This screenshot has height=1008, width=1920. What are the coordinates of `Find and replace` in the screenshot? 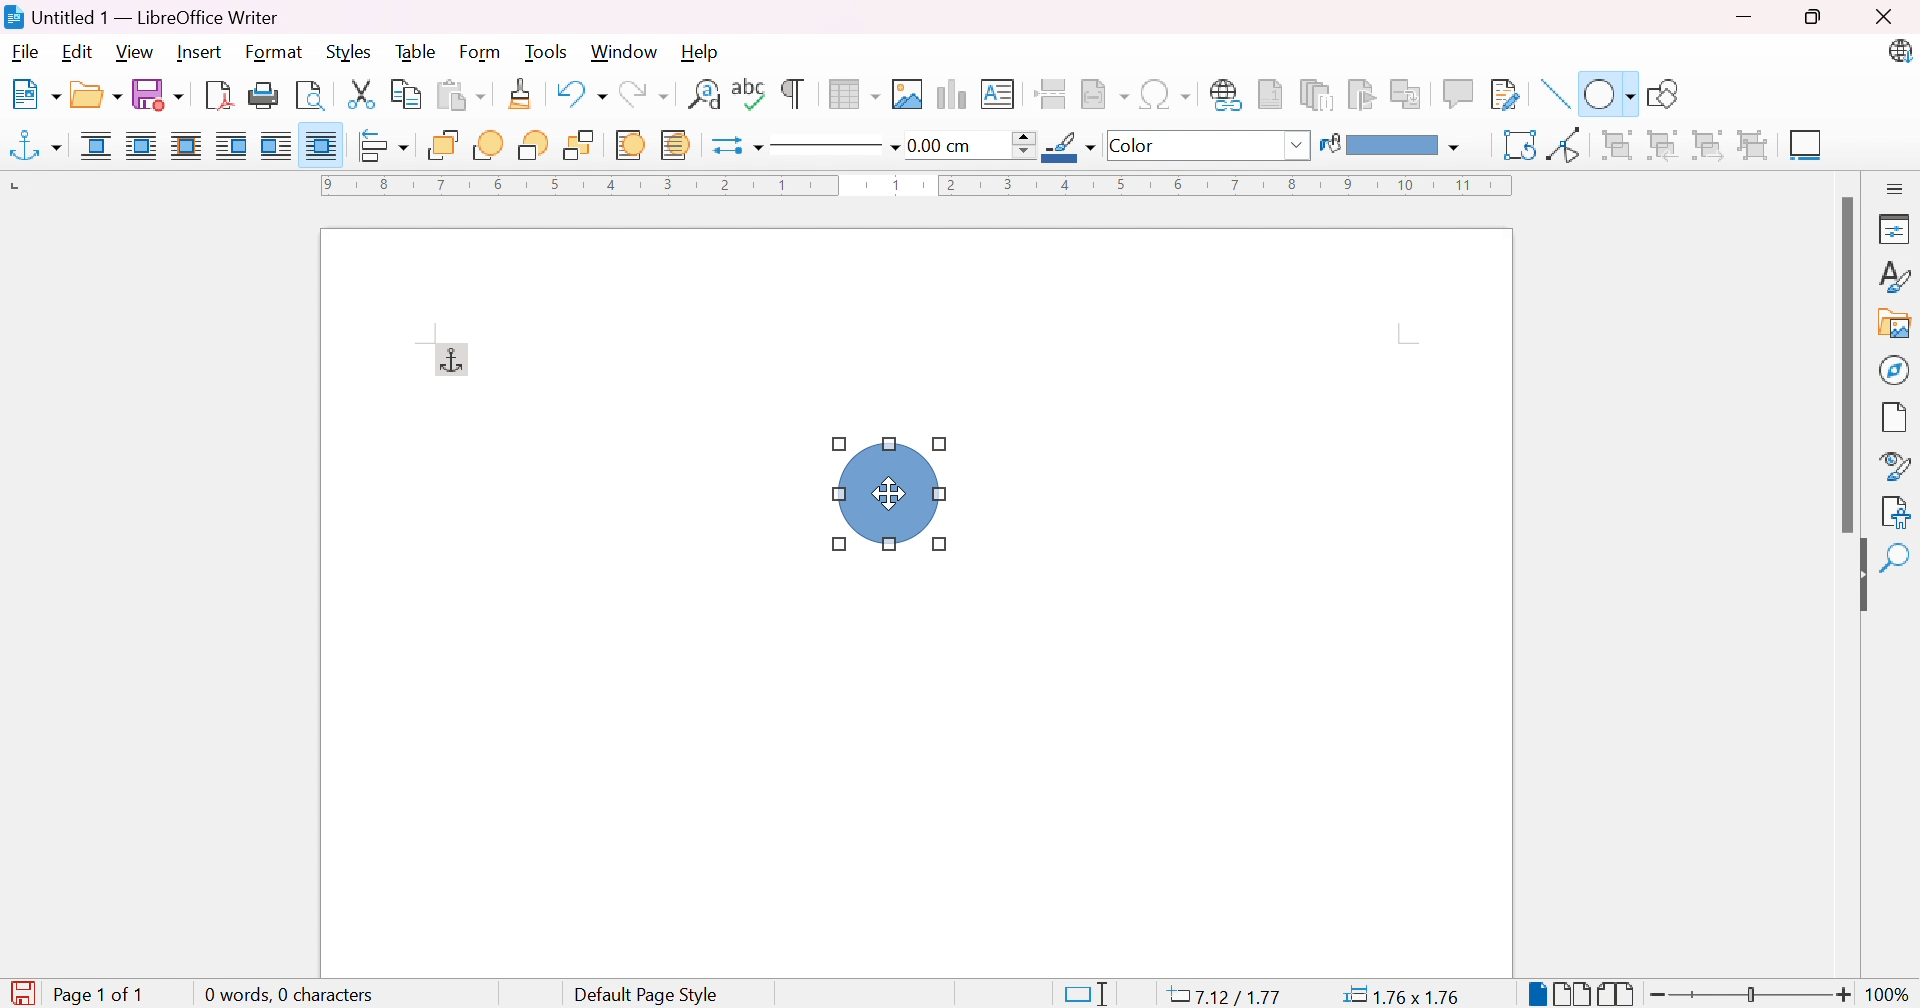 It's located at (702, 94).